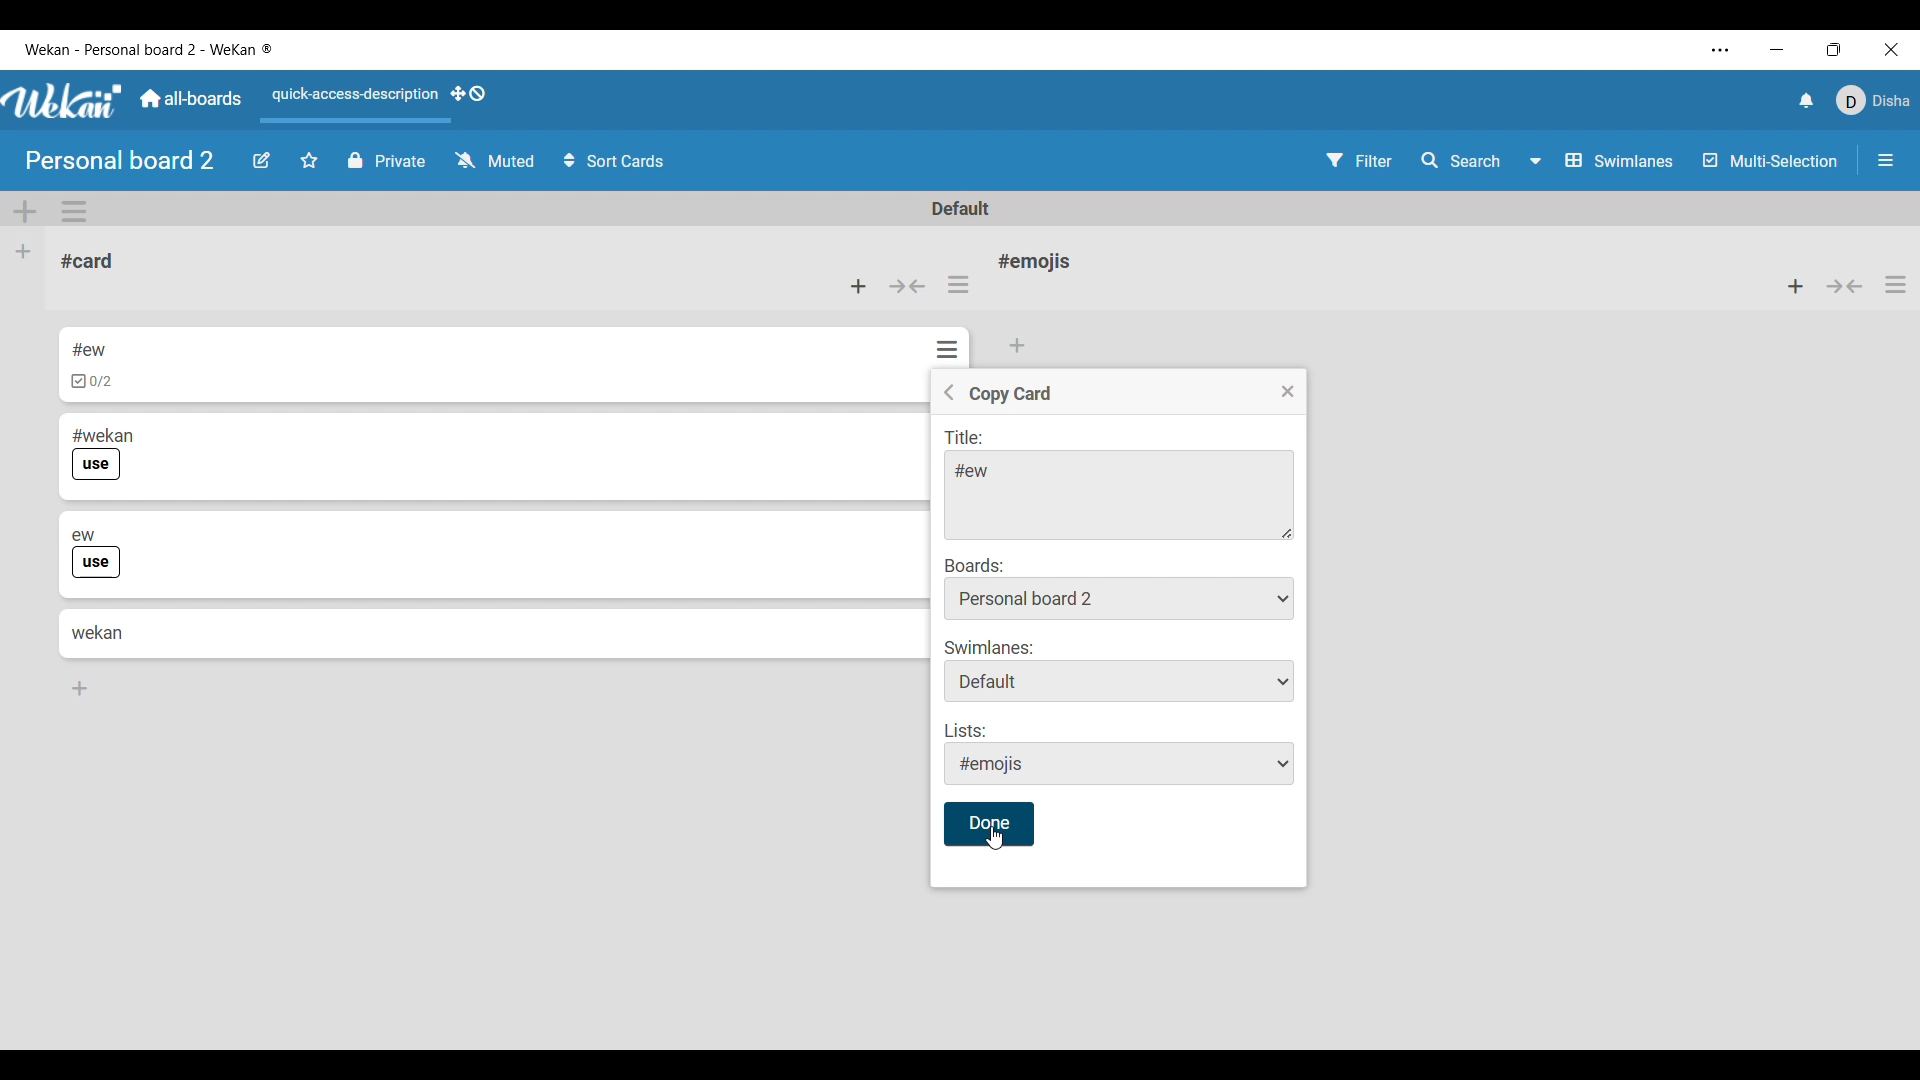 The width and height of the screenshot is (1920, 1080). Describe the element at coordinates (1122, 754) in the screenshot. I see `Lists:` at that location.